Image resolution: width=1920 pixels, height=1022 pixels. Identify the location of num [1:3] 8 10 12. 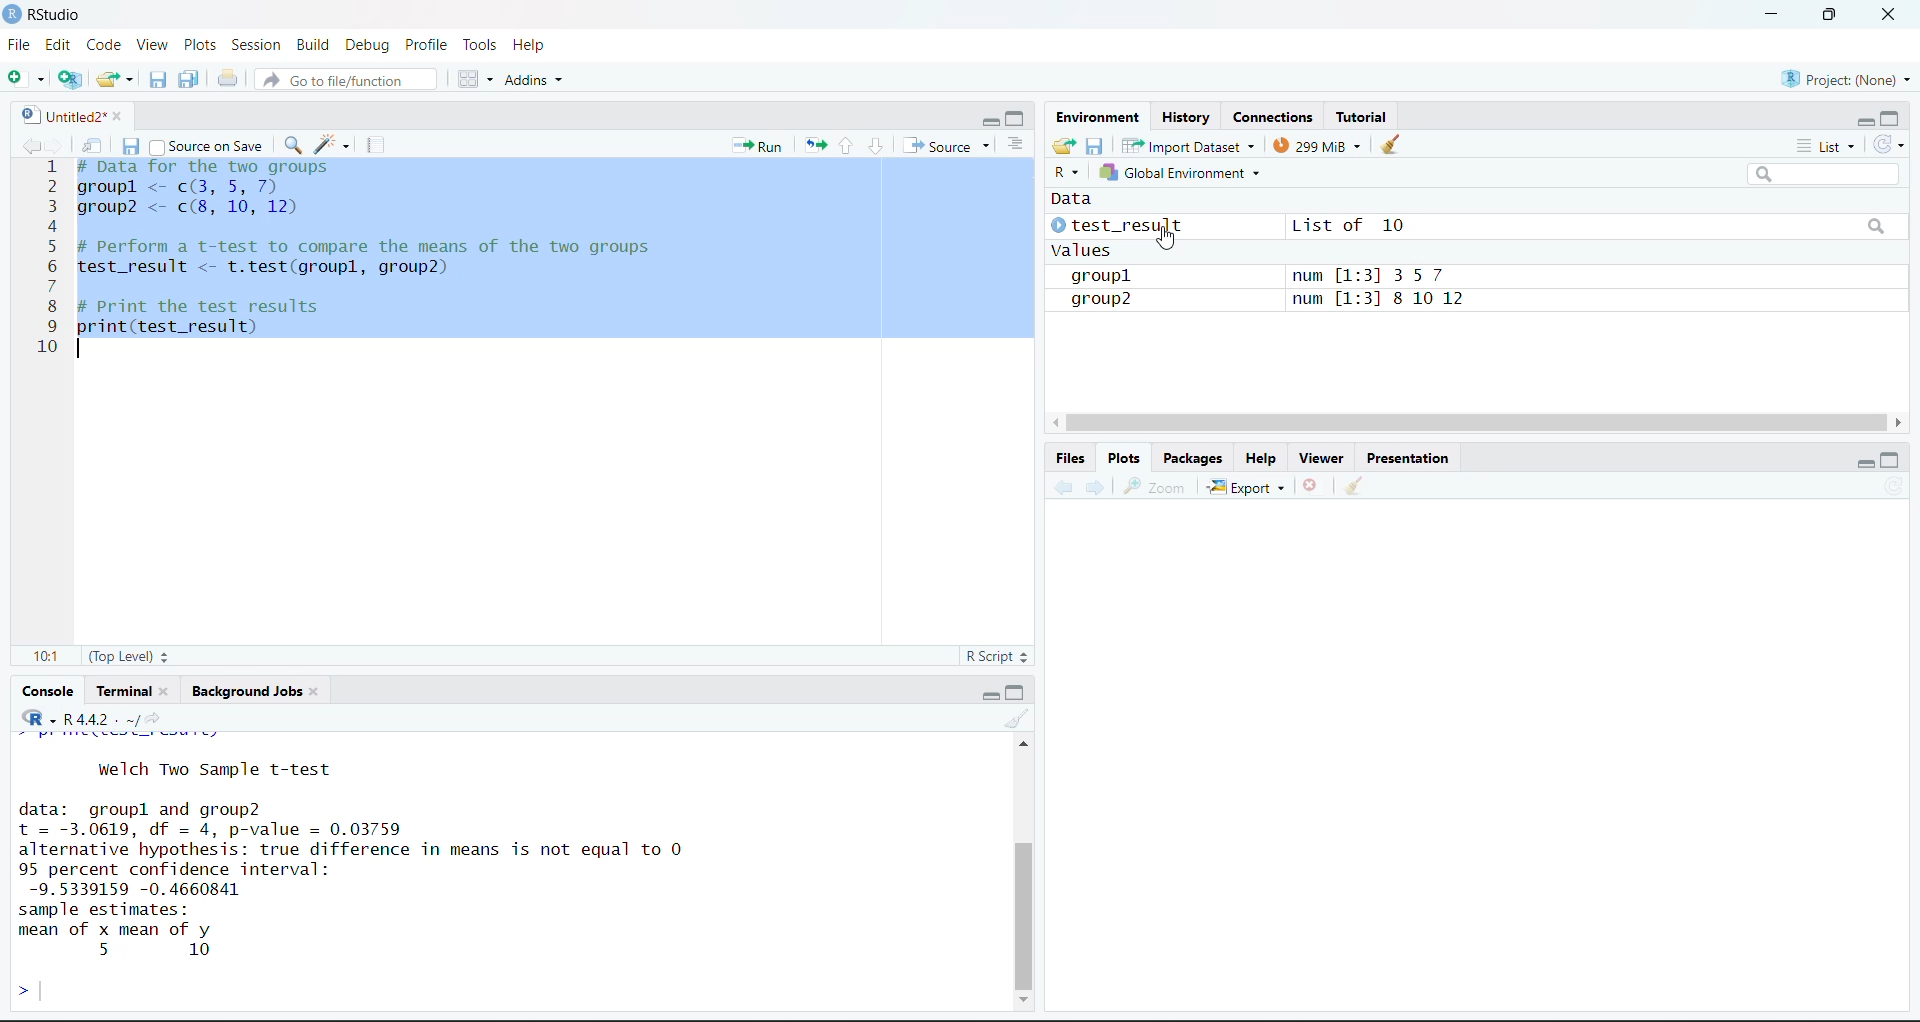
(1386, 299).